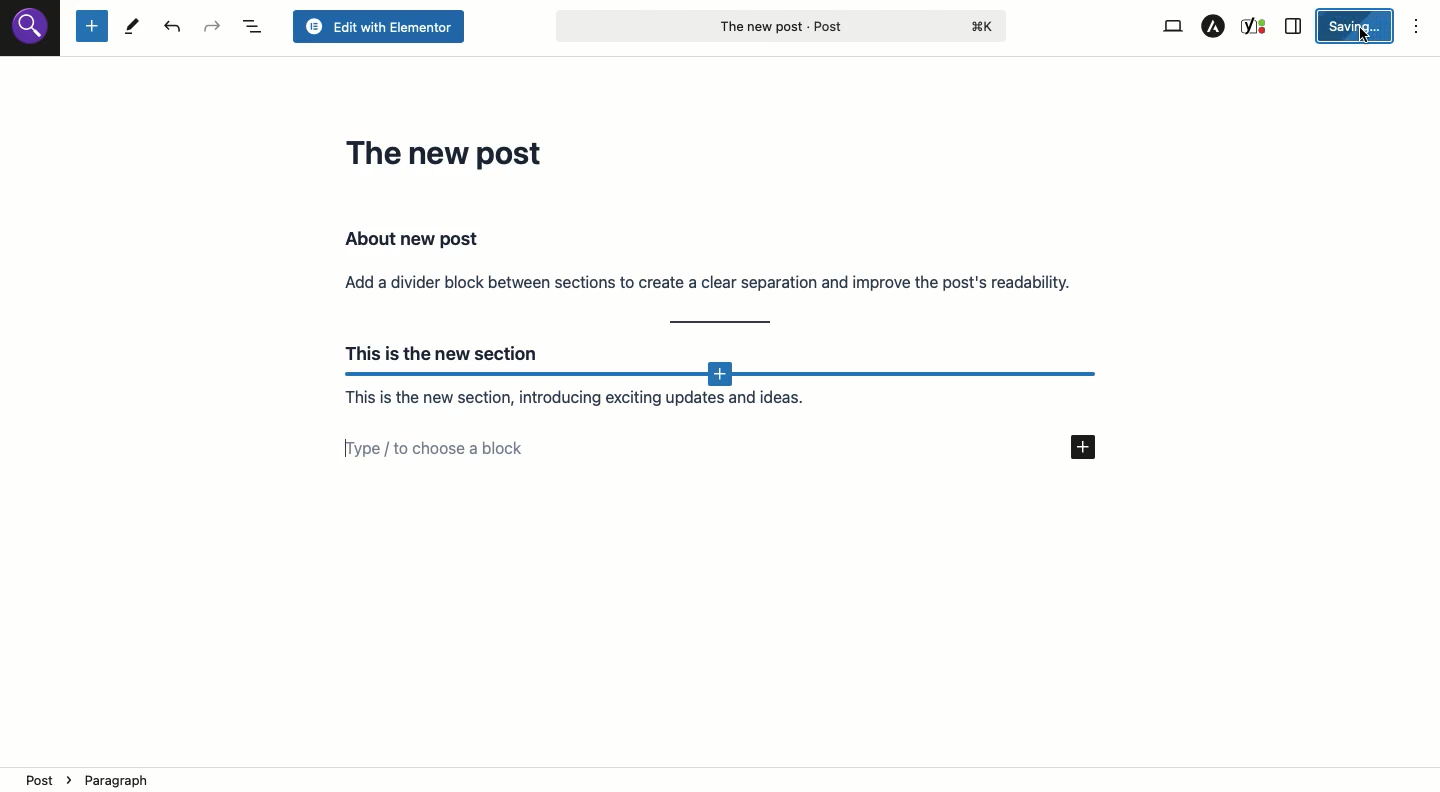 The height and width of the screenshot is (792, 1440). What do you see at coordinates (1363, 37) in the screenshot?
I see `cursor` at bounding box center [1363, 37].